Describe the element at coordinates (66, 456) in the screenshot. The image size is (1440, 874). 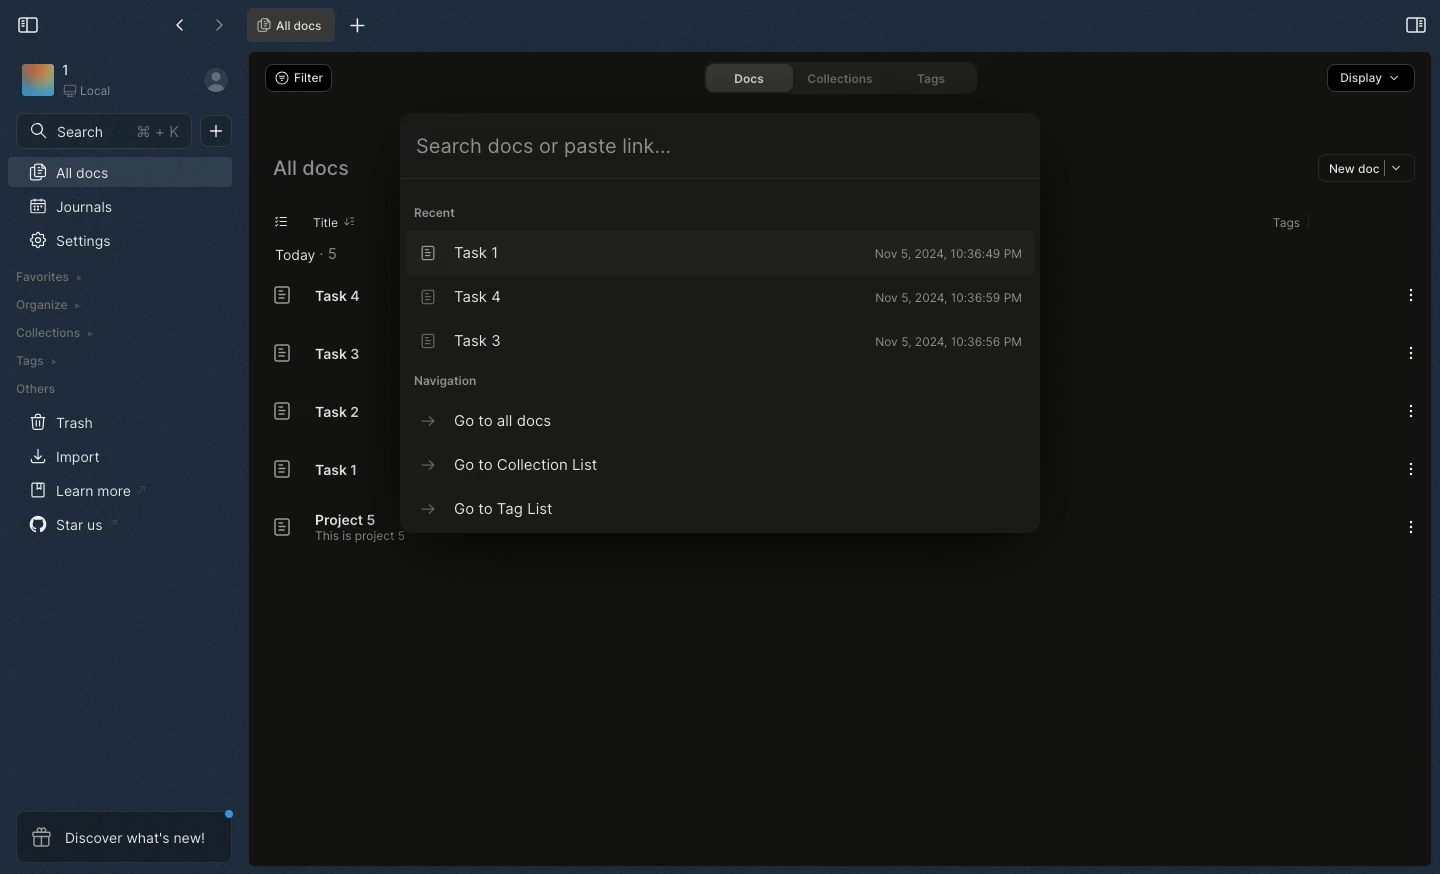
I see `Import` at that location.